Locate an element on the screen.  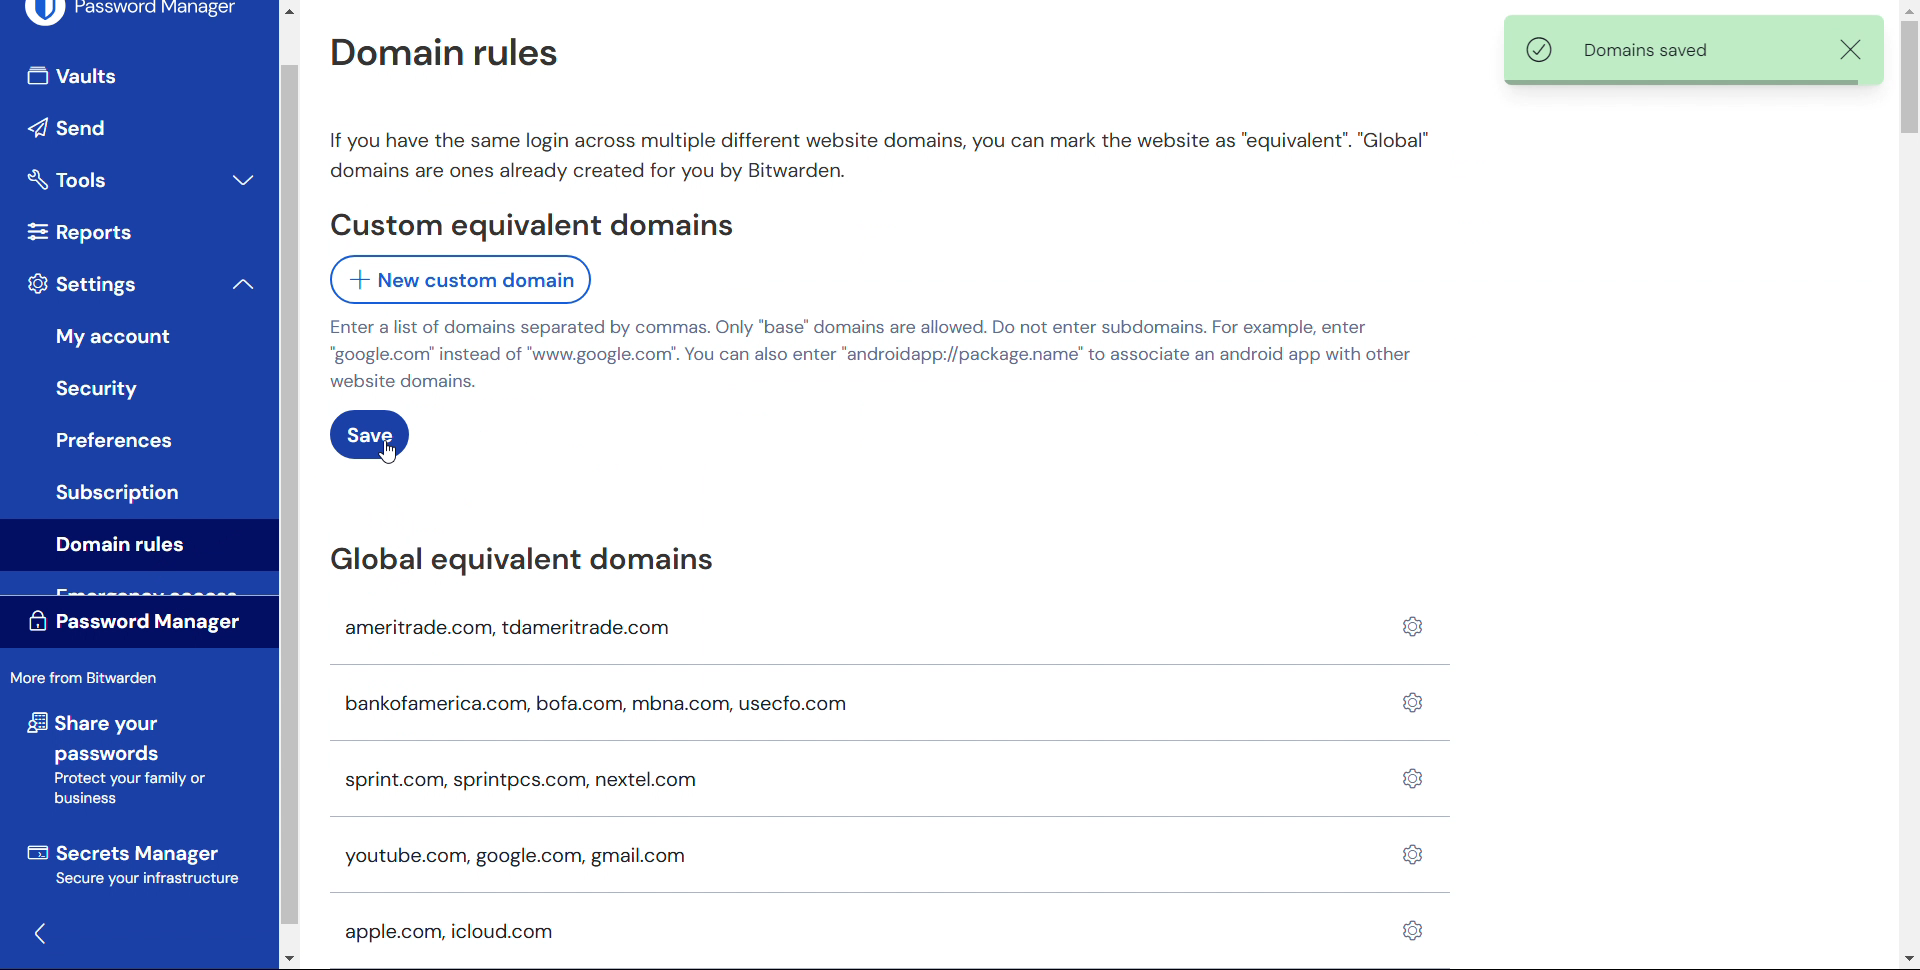
Scroll up  is located at coordinates (1910, 8).